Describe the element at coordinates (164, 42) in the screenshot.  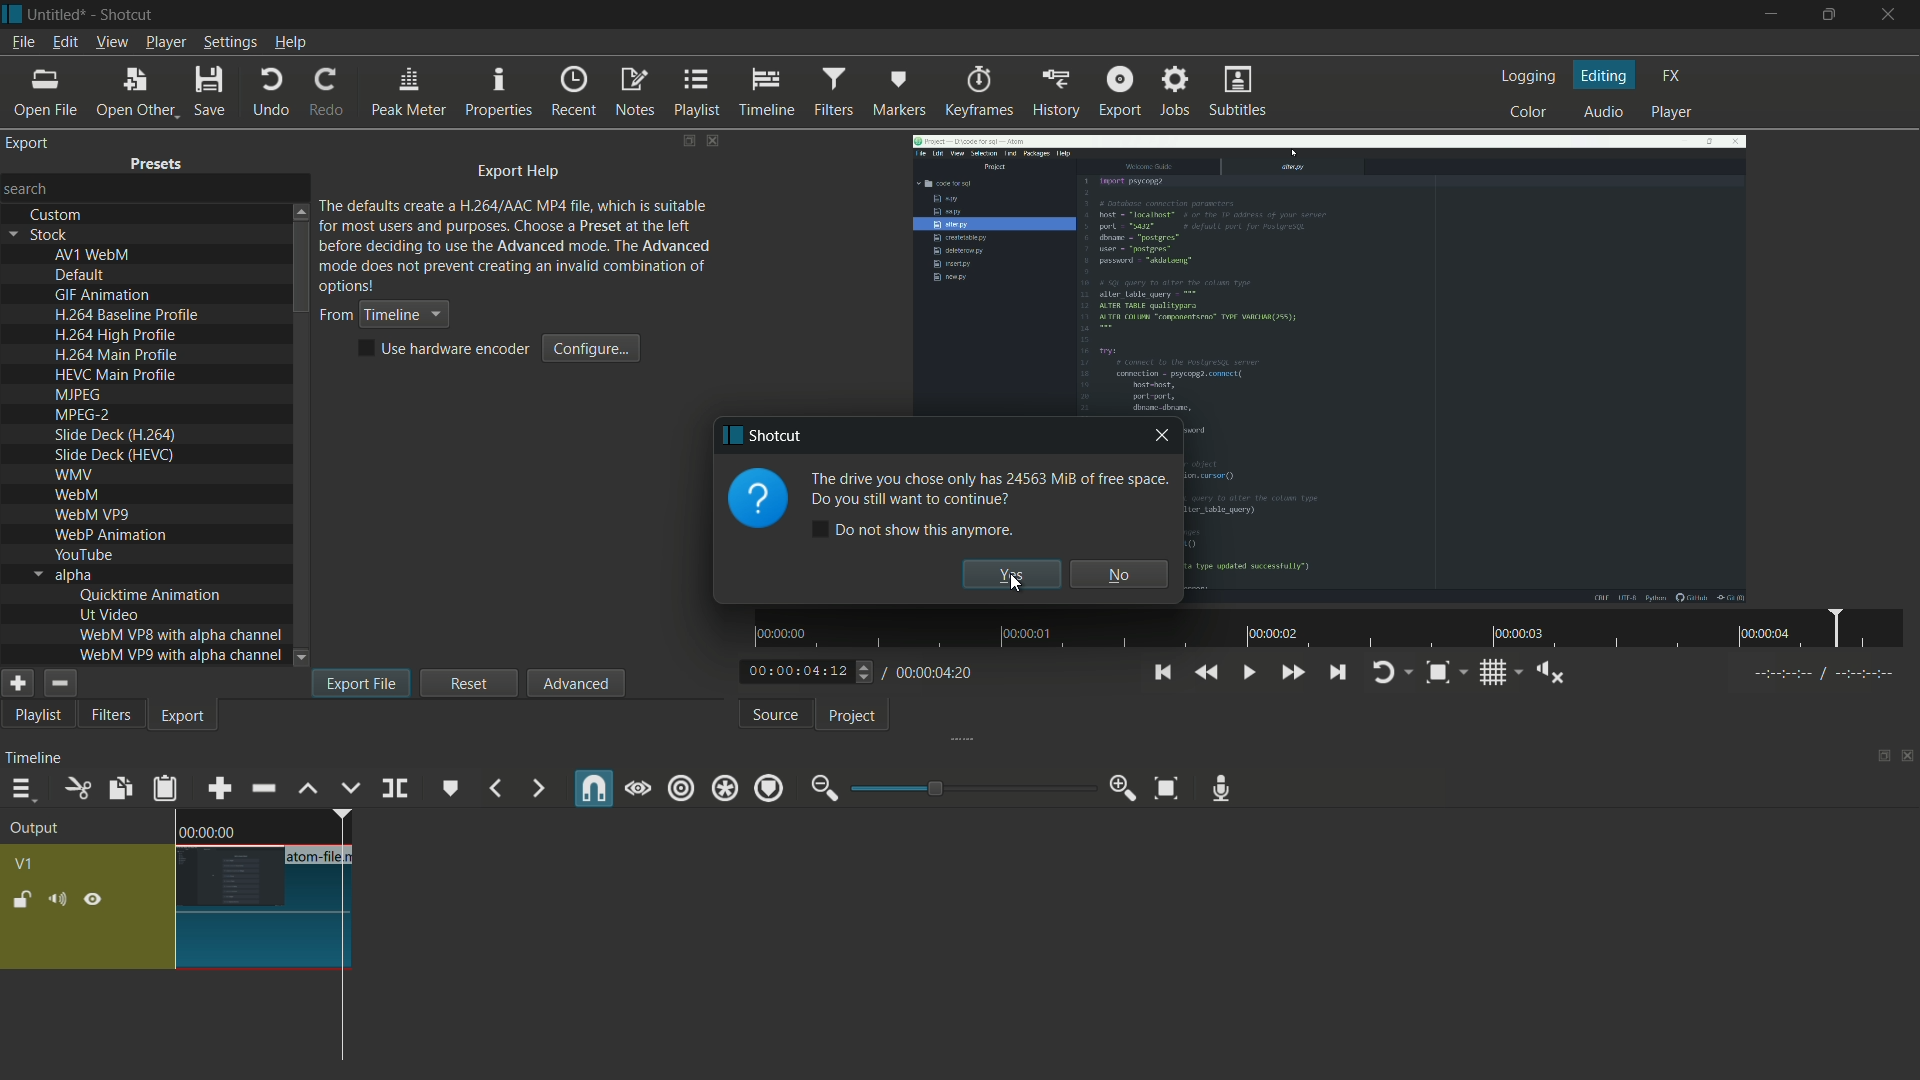
I see `player menu` at that location.